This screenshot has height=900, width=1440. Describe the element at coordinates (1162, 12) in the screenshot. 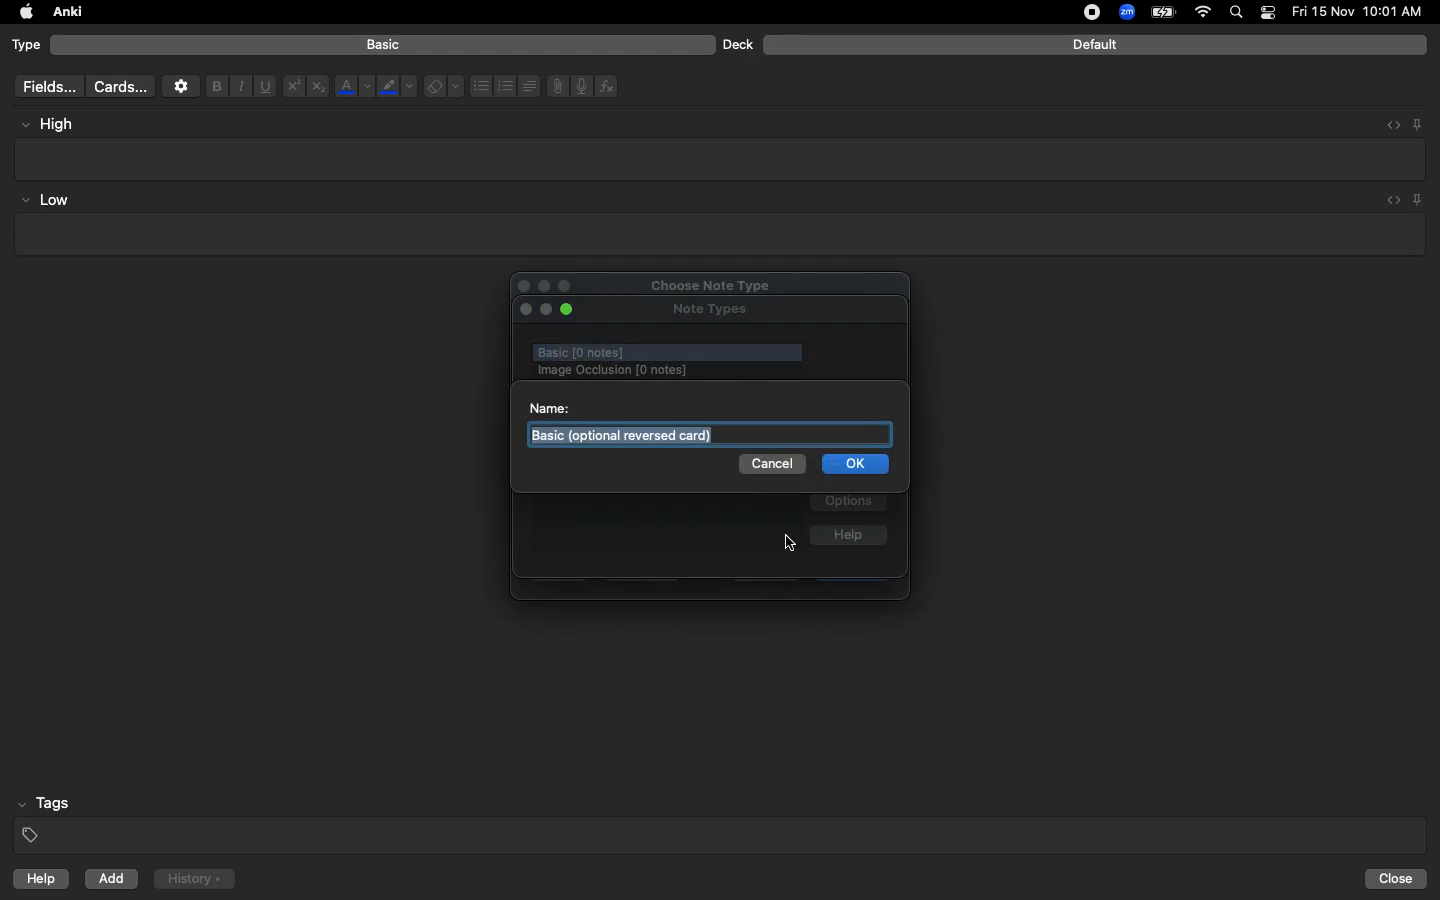

I see `Charge` at that location.